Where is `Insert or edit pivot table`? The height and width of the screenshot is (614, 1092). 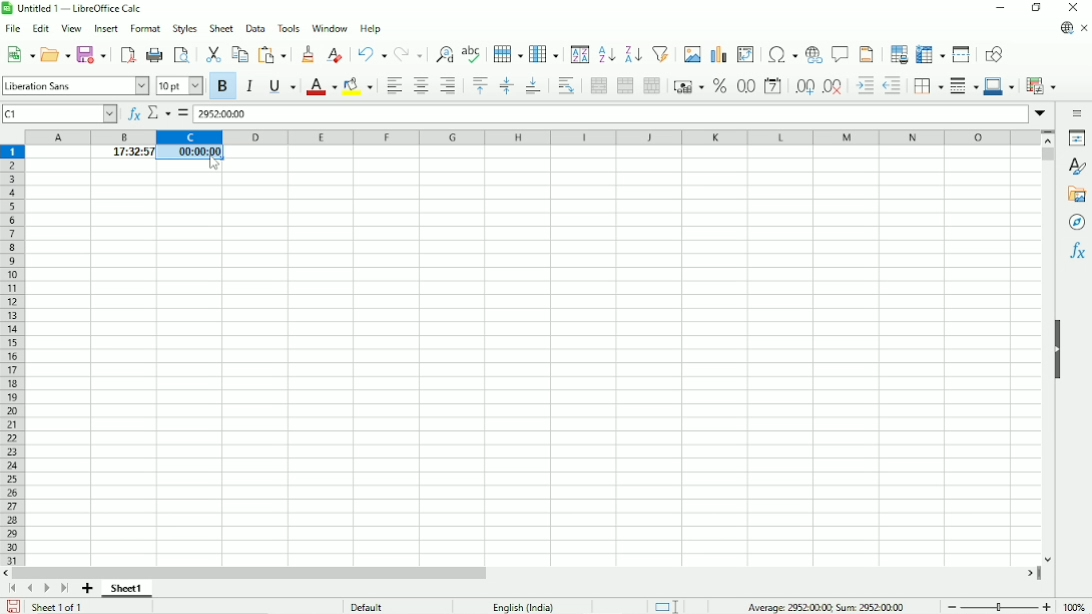
Insert or edit pivot table is located at coordinates (745, 55).